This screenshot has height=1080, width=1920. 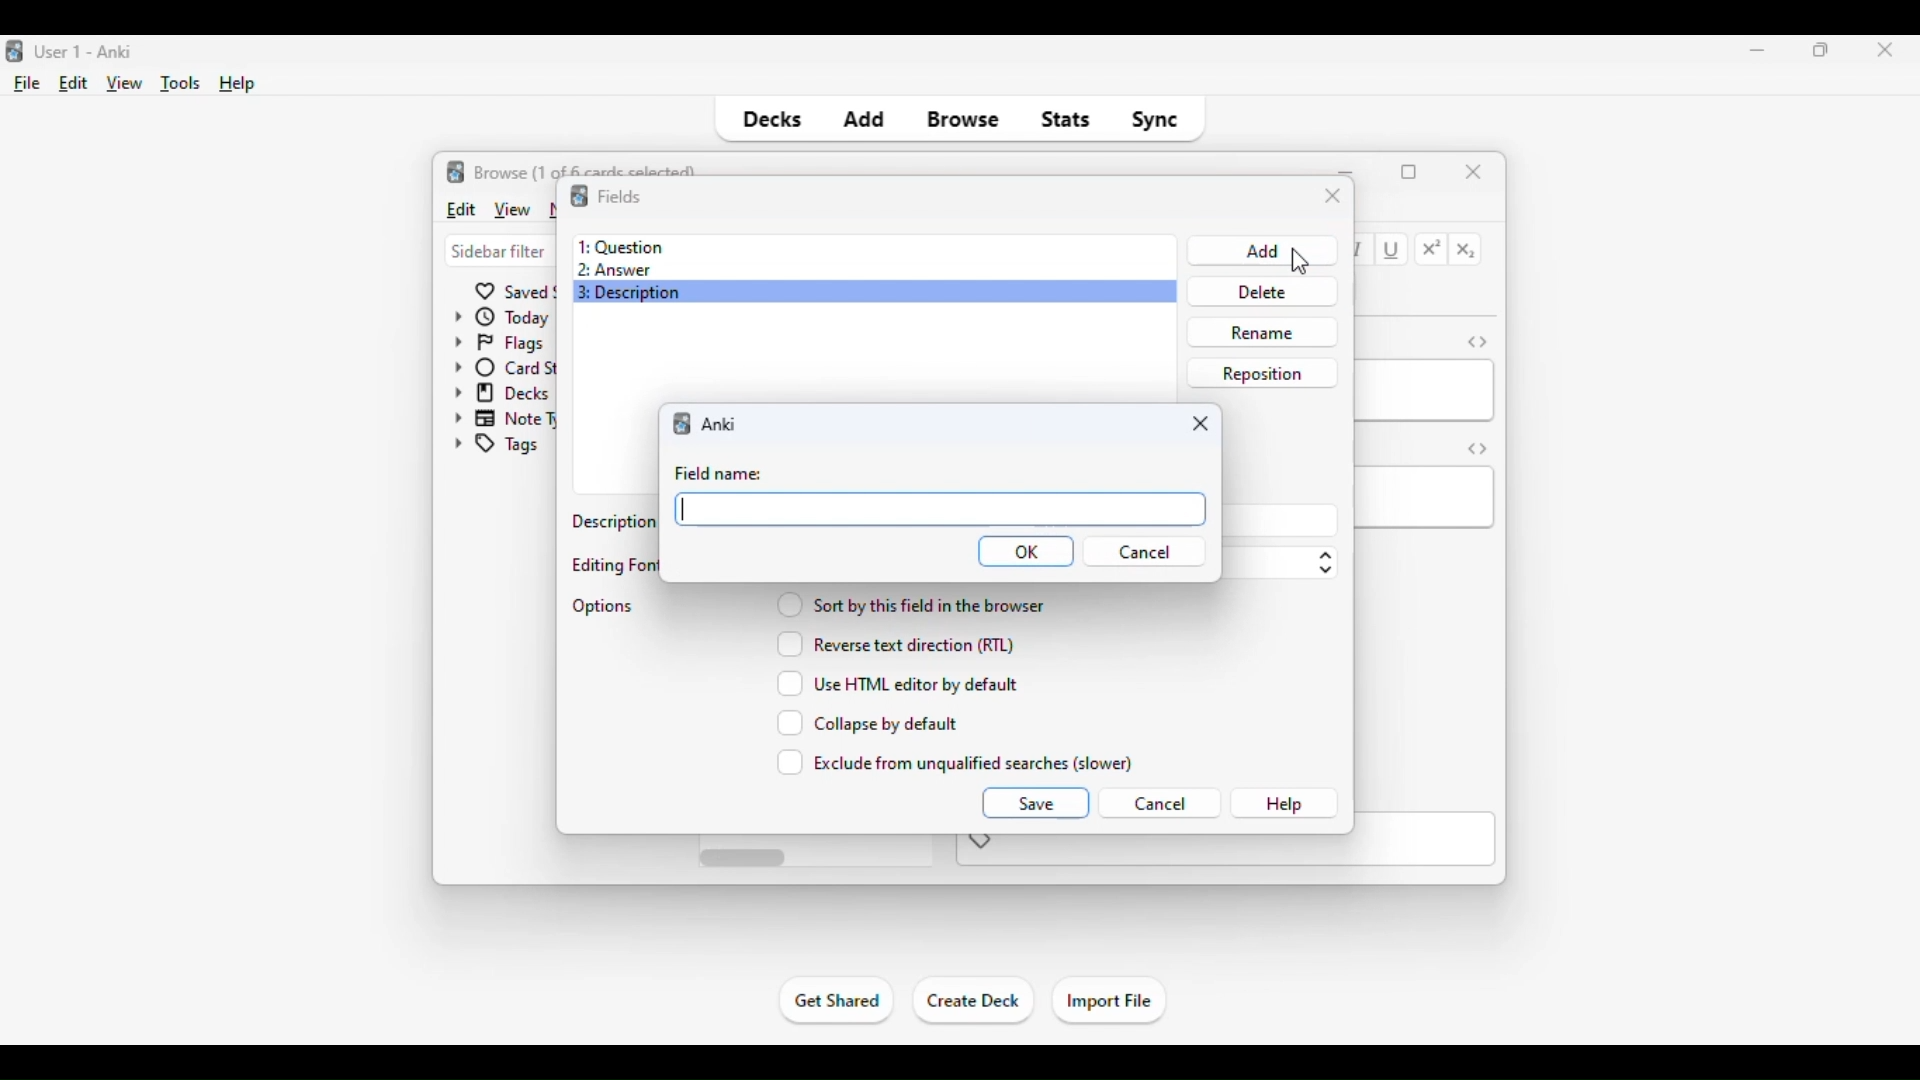 What do you see at coordinates (838, 1000) in the screenshot?
I see `get shared` at bounding box center [838, 1000].